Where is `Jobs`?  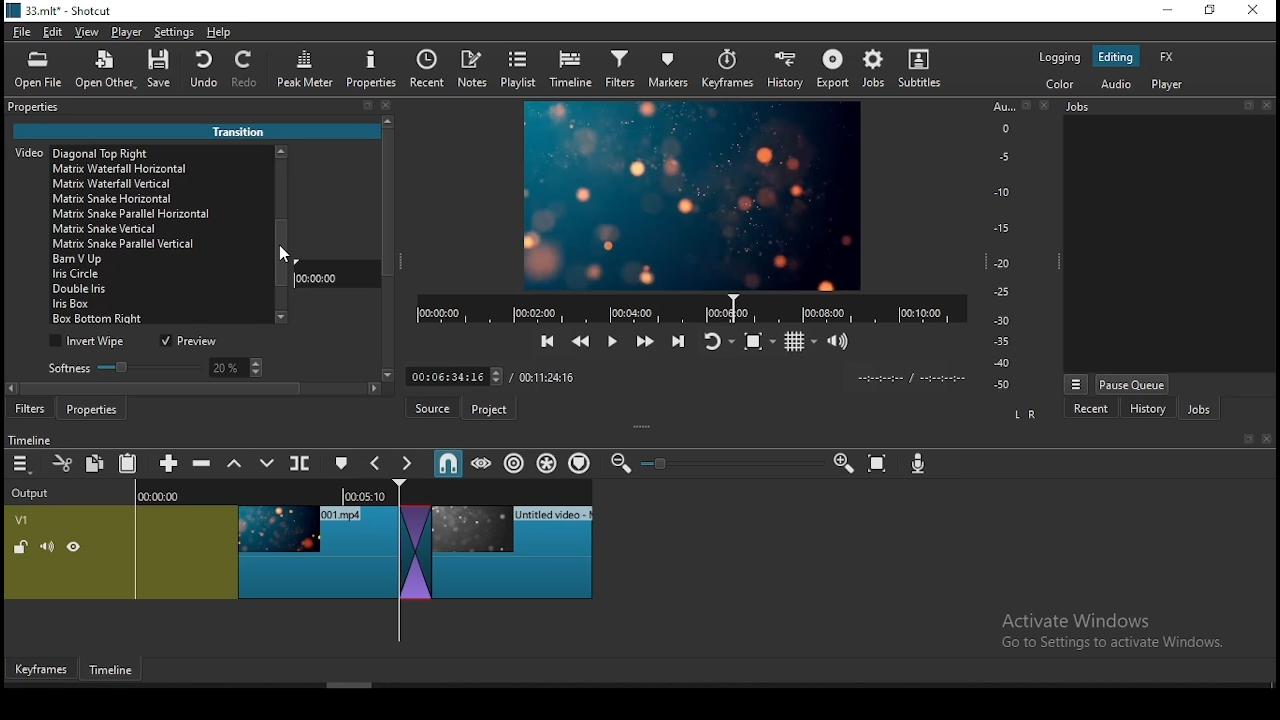 Jobs is located at coordinates (1086, 110).